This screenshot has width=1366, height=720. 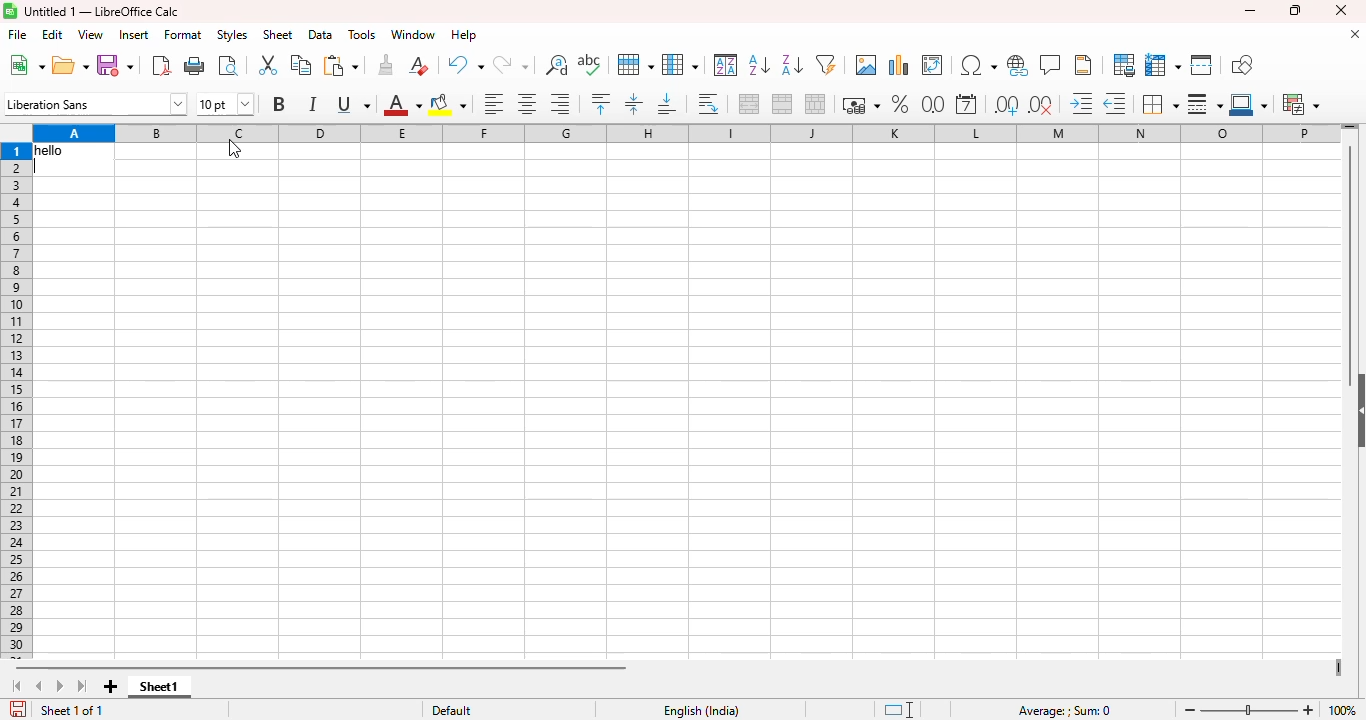 What do you see at coordinates (1051, 64) in the screenshot?
I see `insert comment` at bounding box center [1051, 64].